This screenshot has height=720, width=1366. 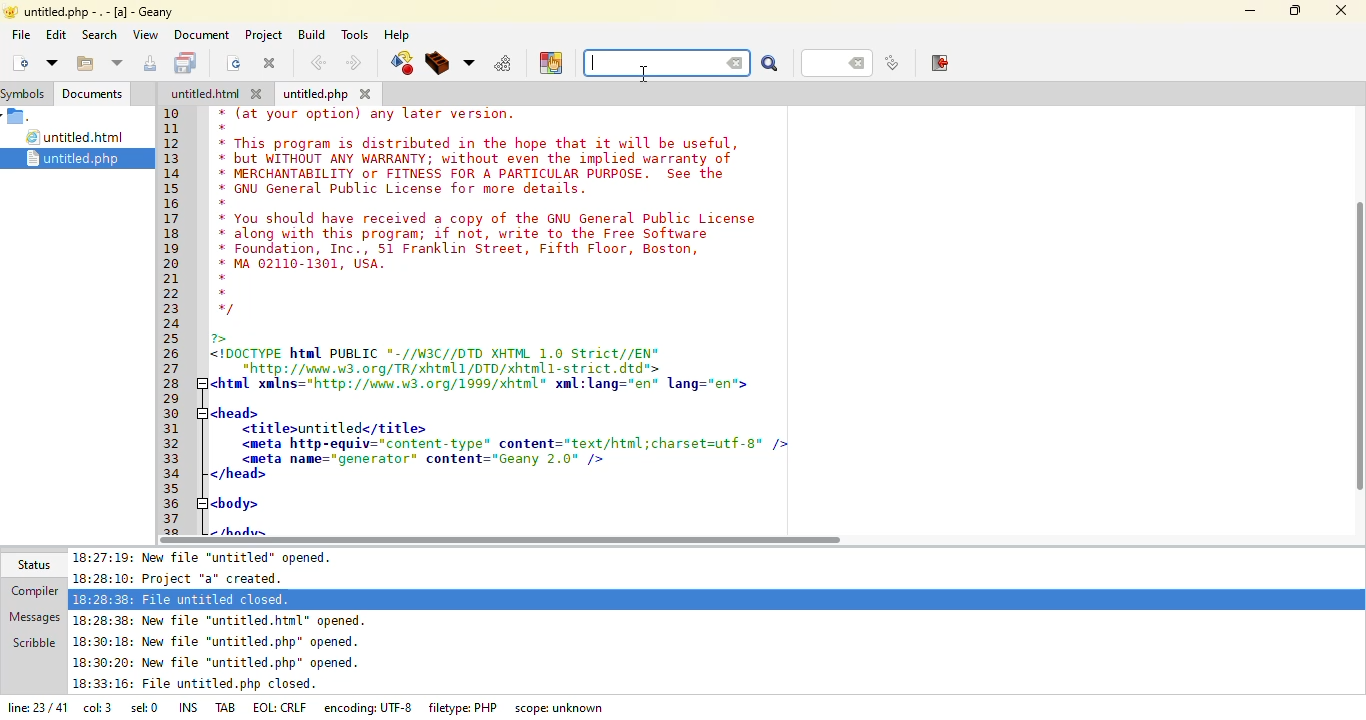 What do you see at coordinates (224, 203) in the screenshot?
I see `*` at bounding box center [224, 203].